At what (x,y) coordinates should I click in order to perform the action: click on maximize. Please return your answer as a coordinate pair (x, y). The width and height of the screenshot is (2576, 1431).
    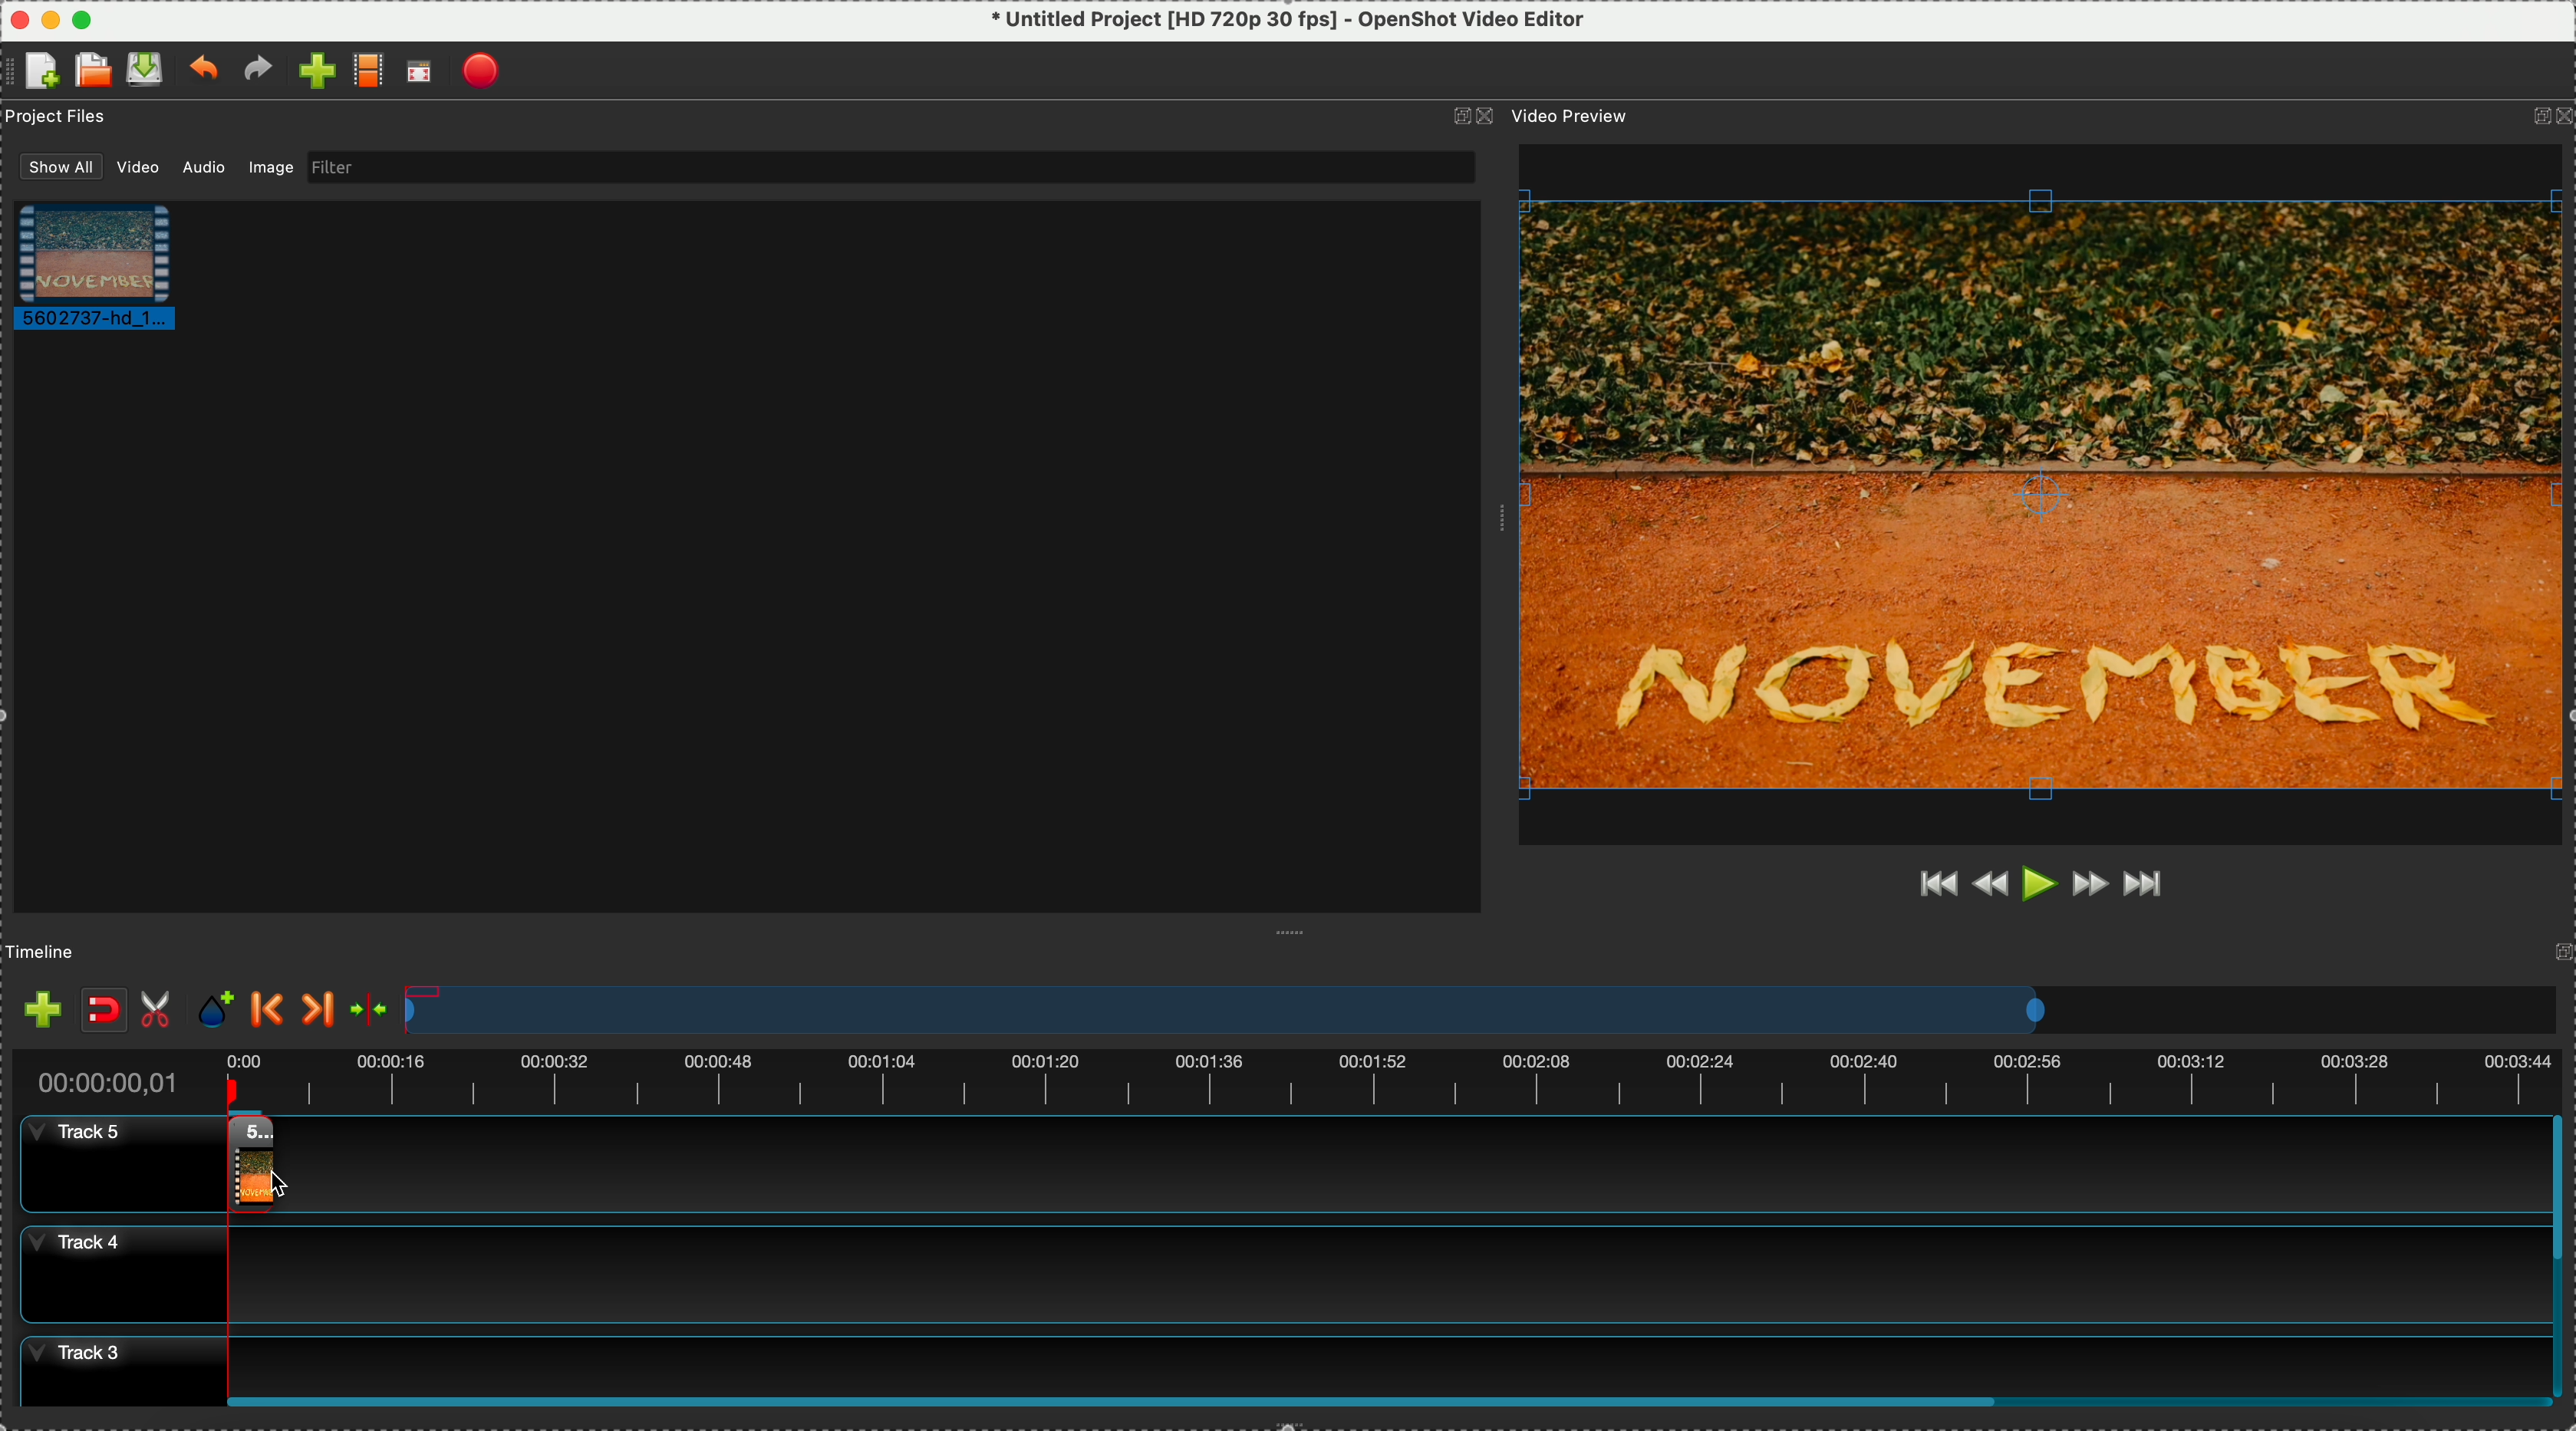
    Looking at the image, I should click on (81, 17).